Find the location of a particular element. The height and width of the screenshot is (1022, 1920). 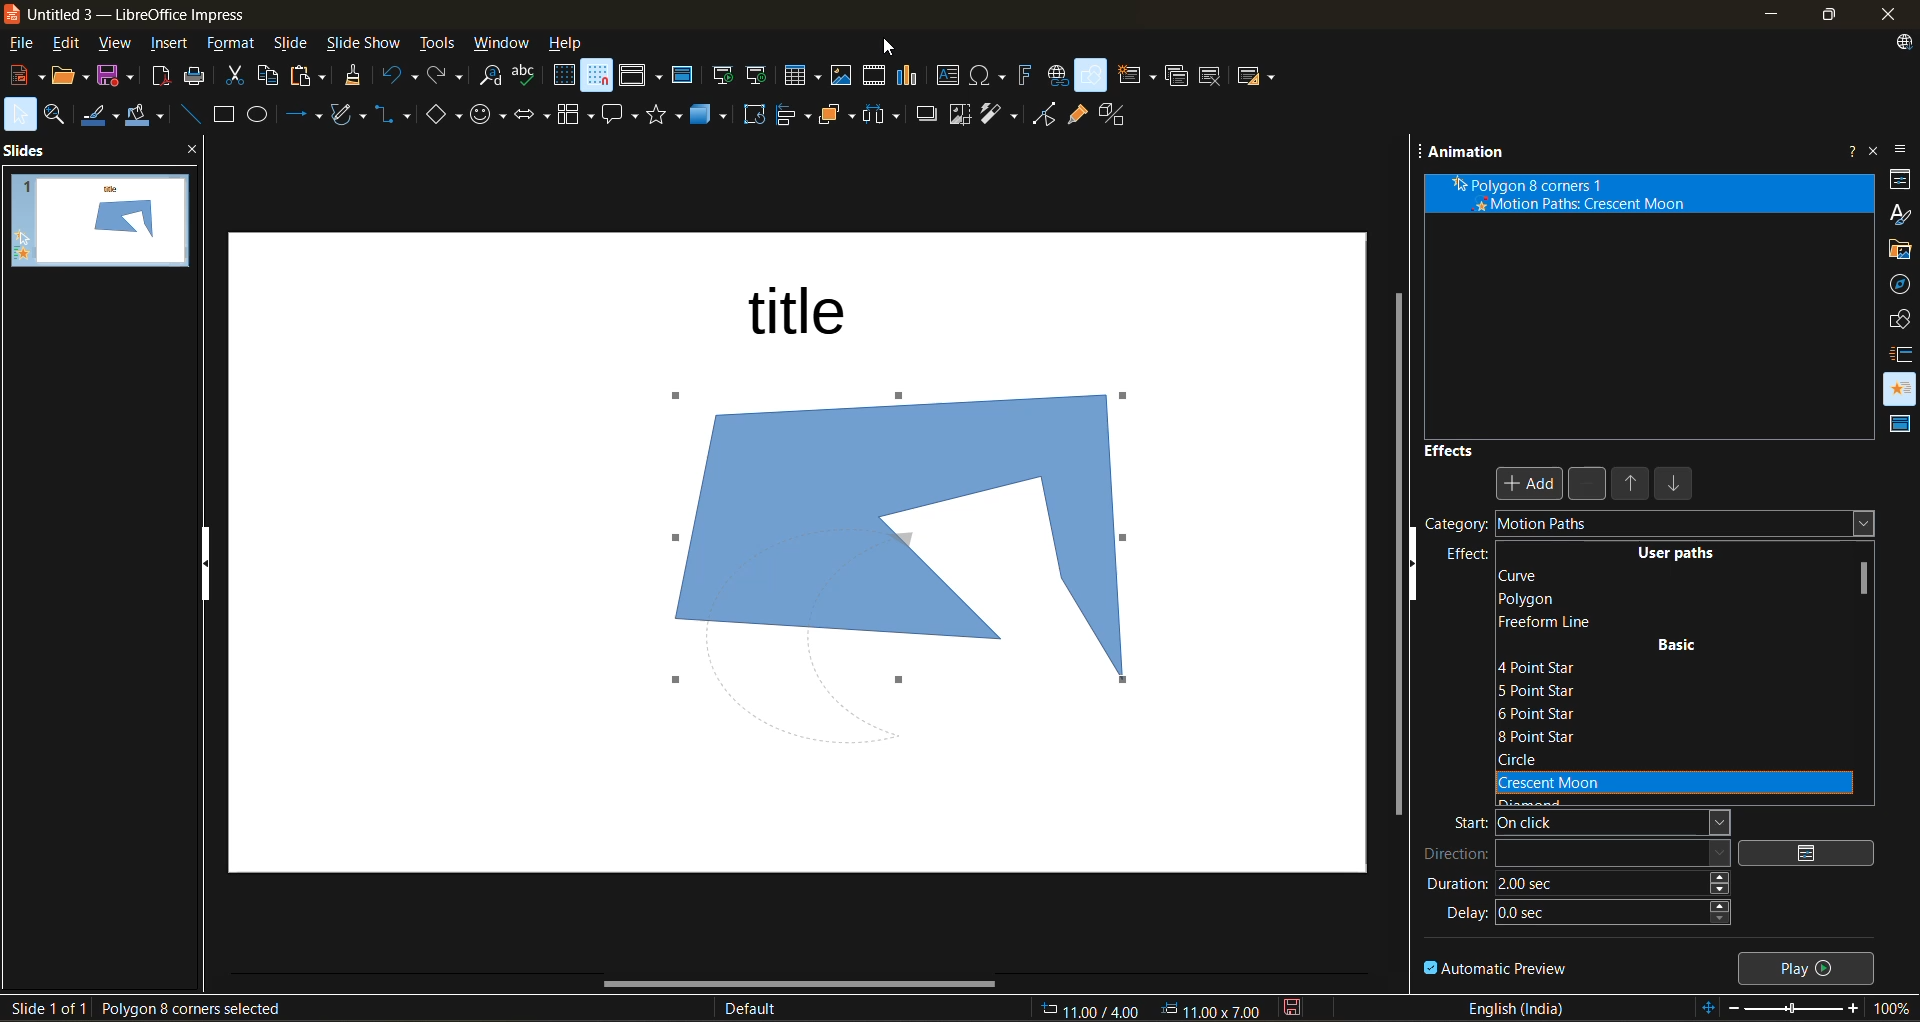

5 point star is located at coordinates (1547, 691).